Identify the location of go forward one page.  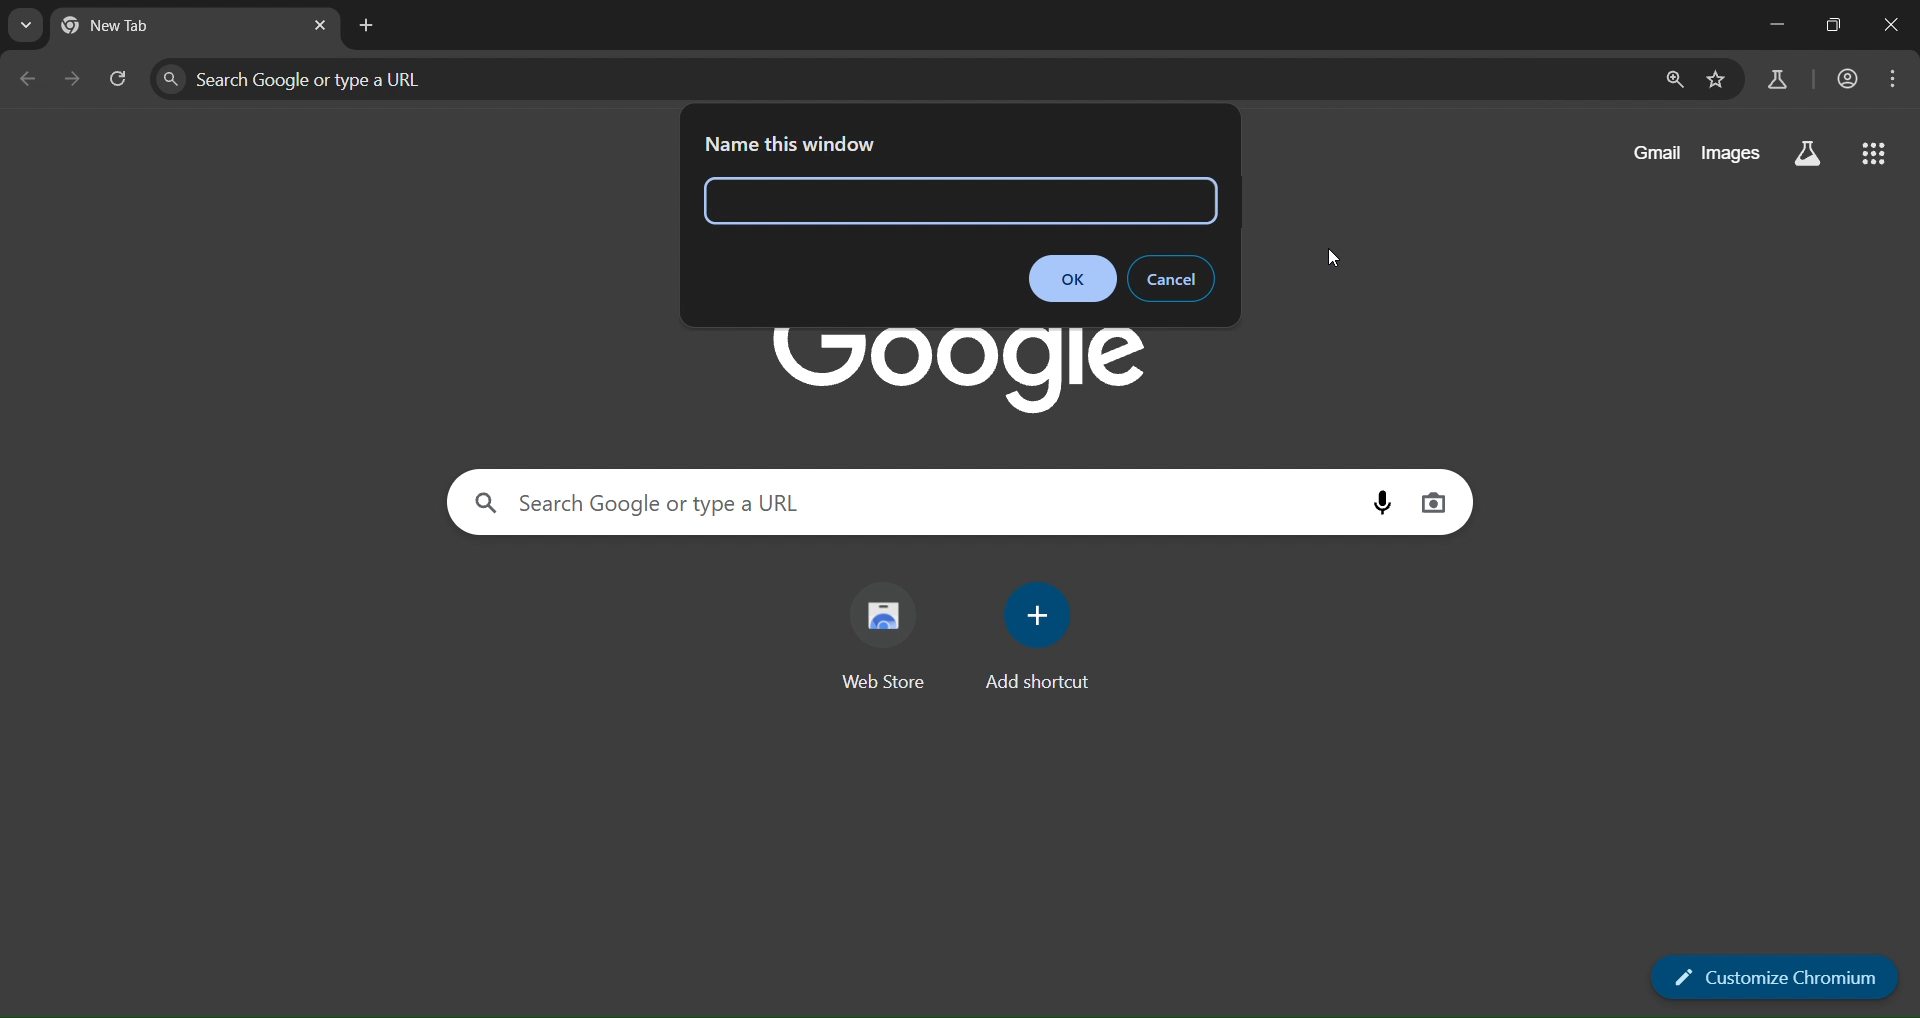
(71, 79).